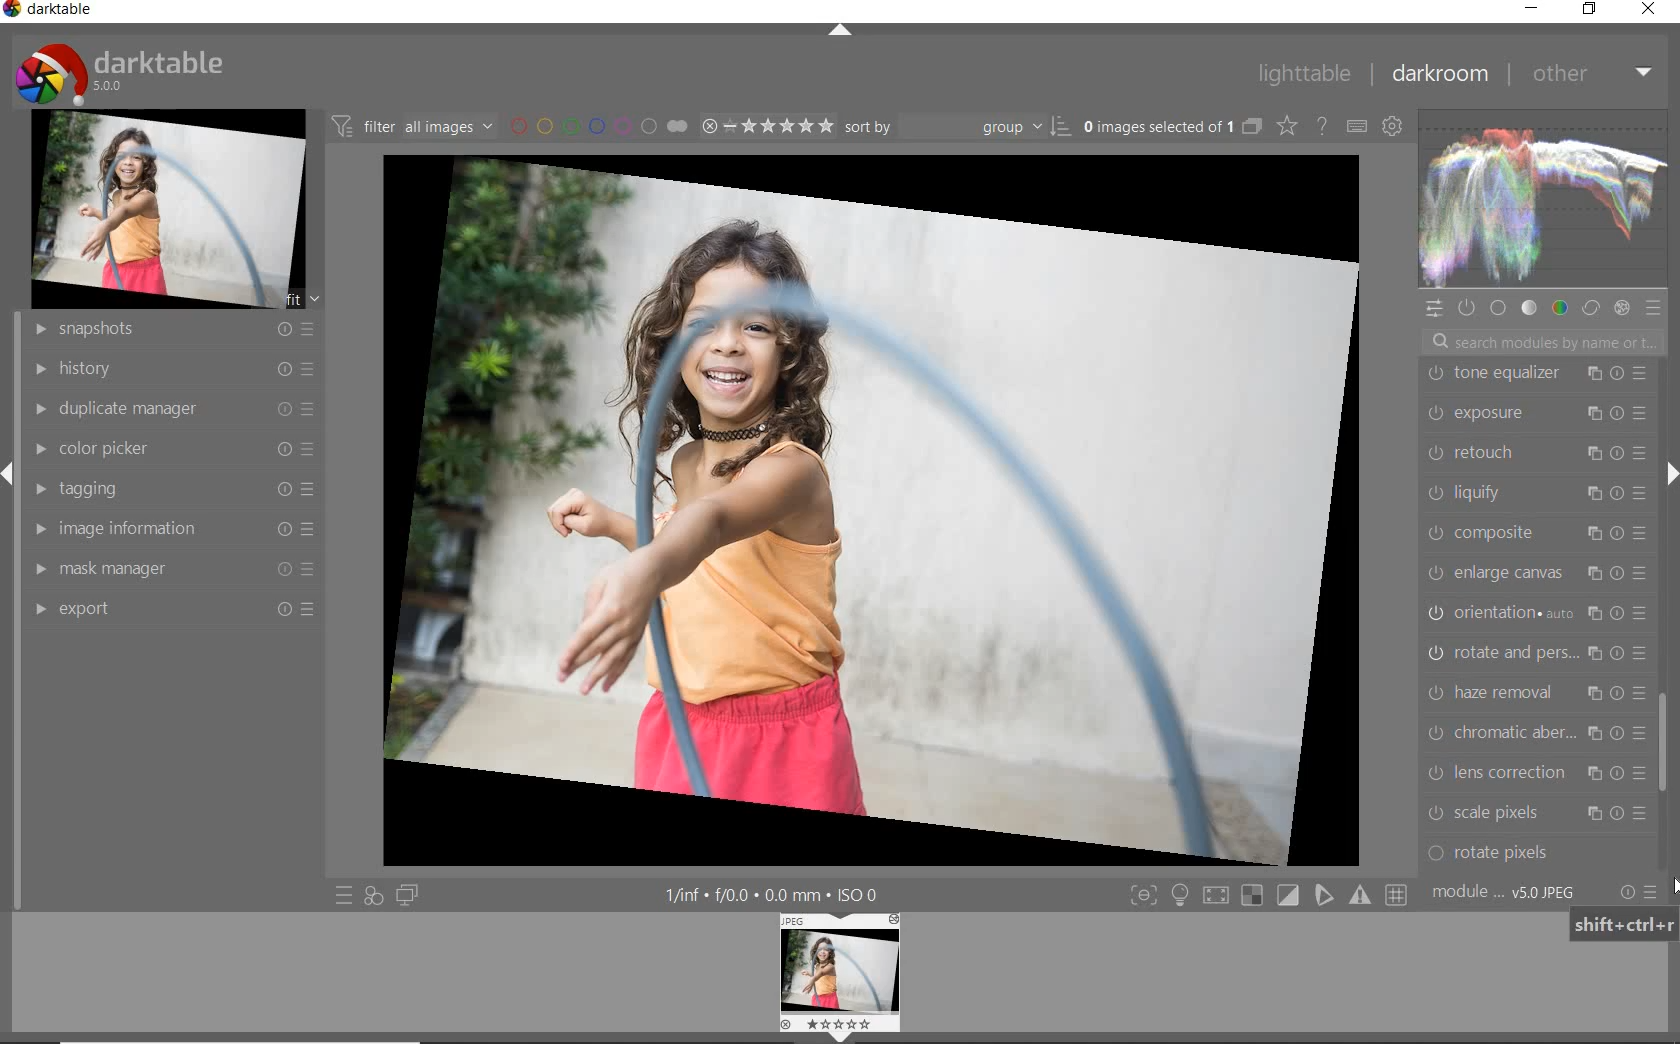  Describe the element at coordinates (1304, 75) in the screenshot. I see `lighttable` at that location.